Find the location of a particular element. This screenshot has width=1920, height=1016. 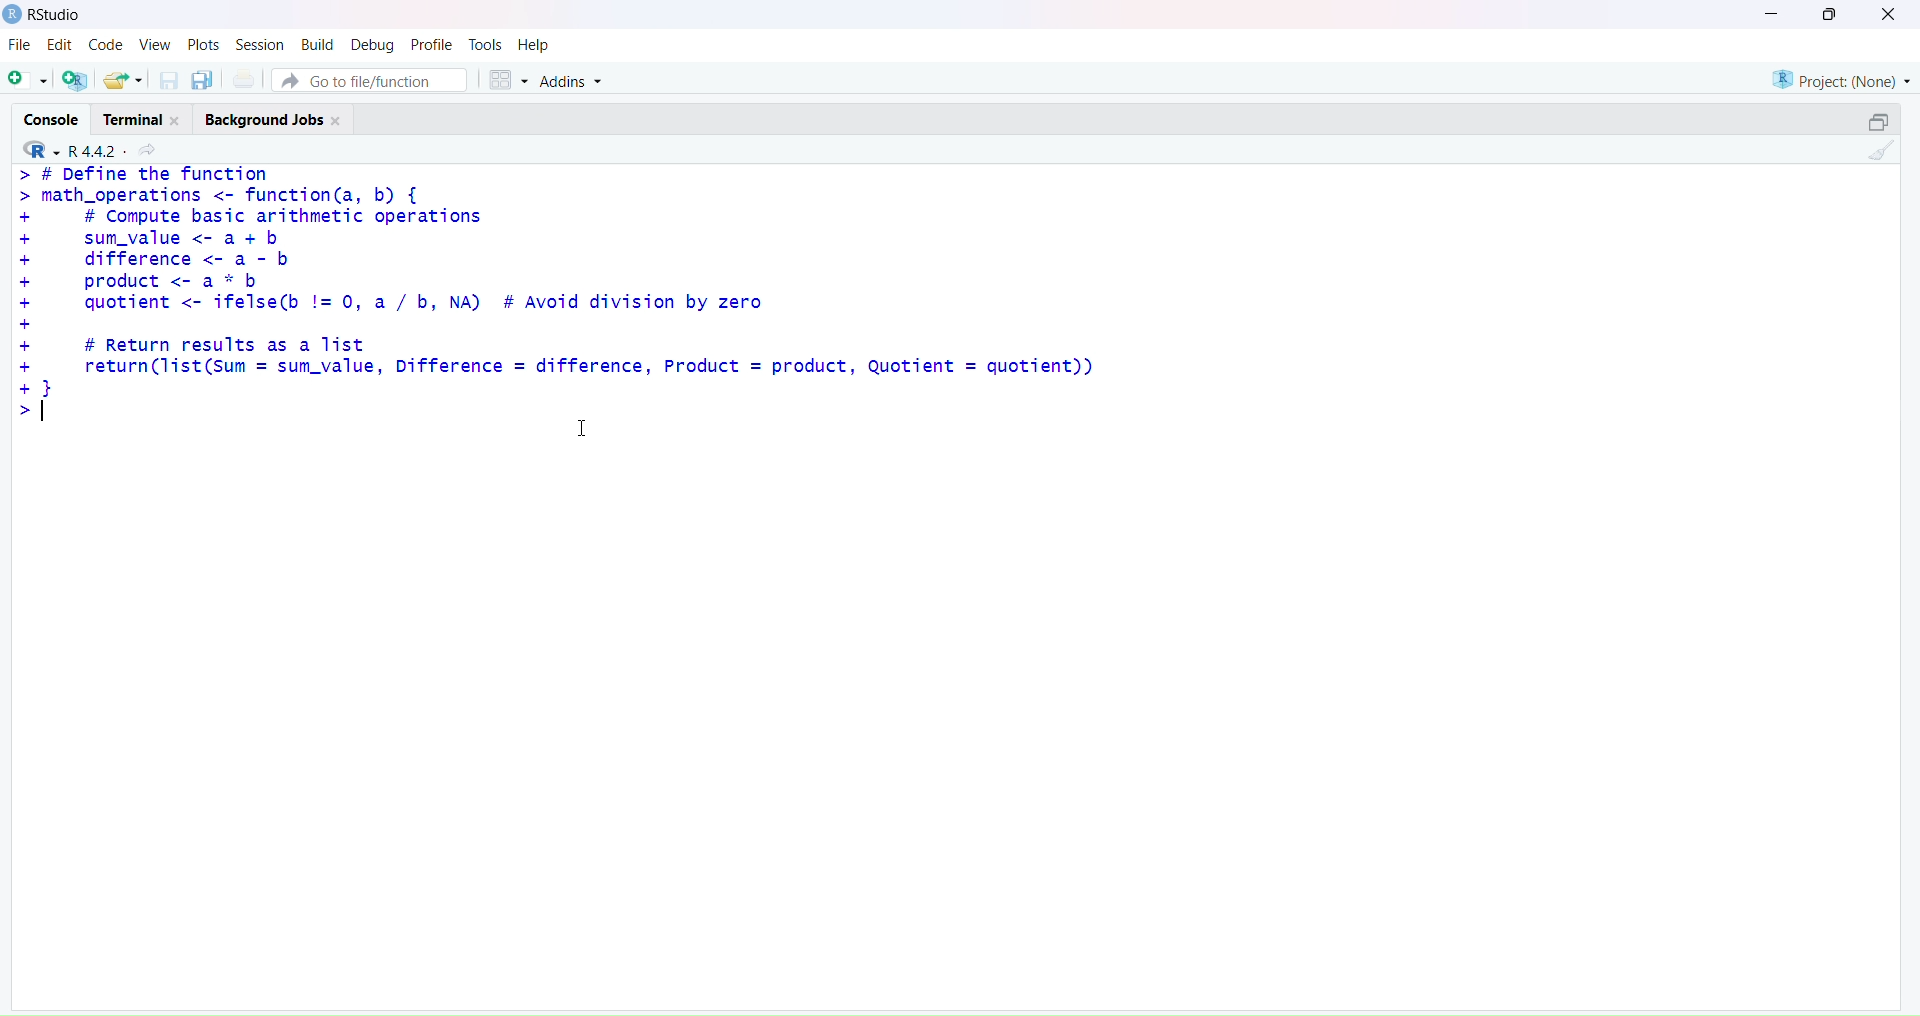

Help is located at coordinates (537, 44).